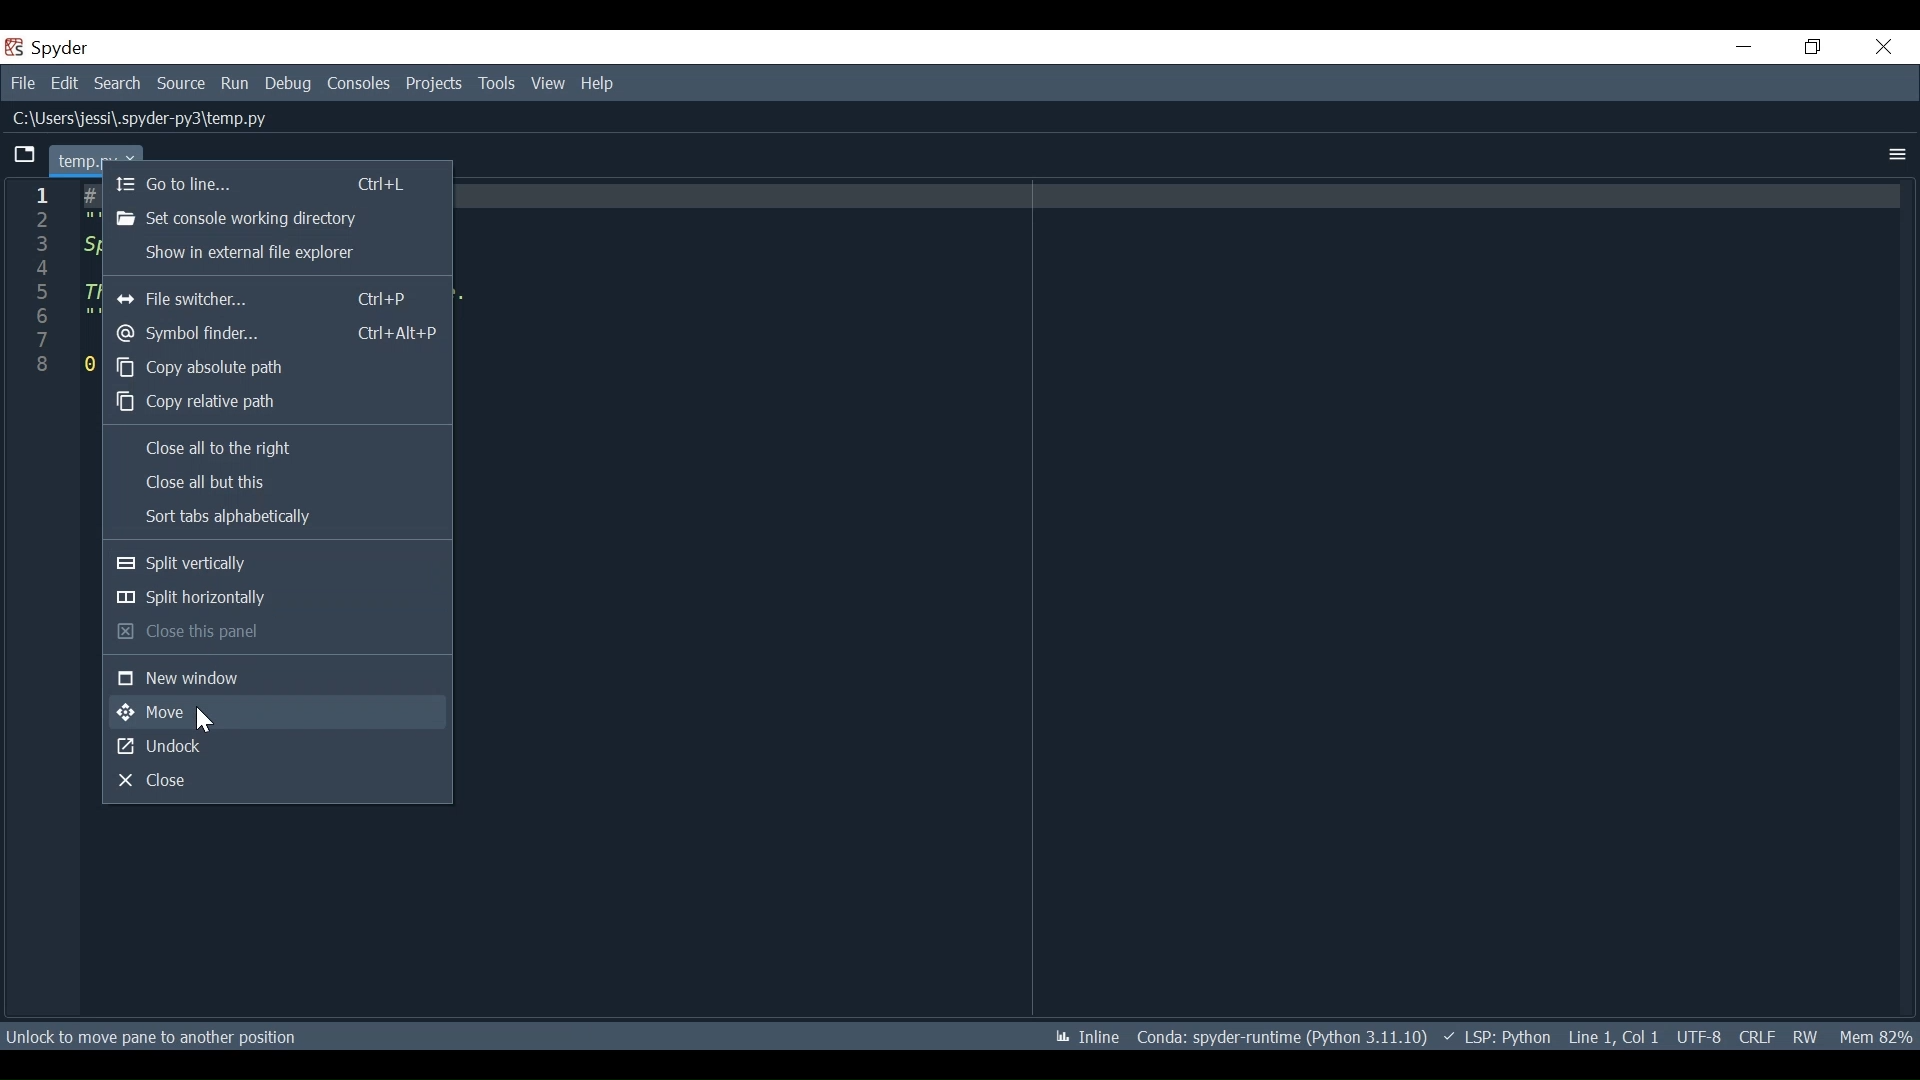 The image size is (1920, 1080). I want to click on File Path, so click(139, 118).